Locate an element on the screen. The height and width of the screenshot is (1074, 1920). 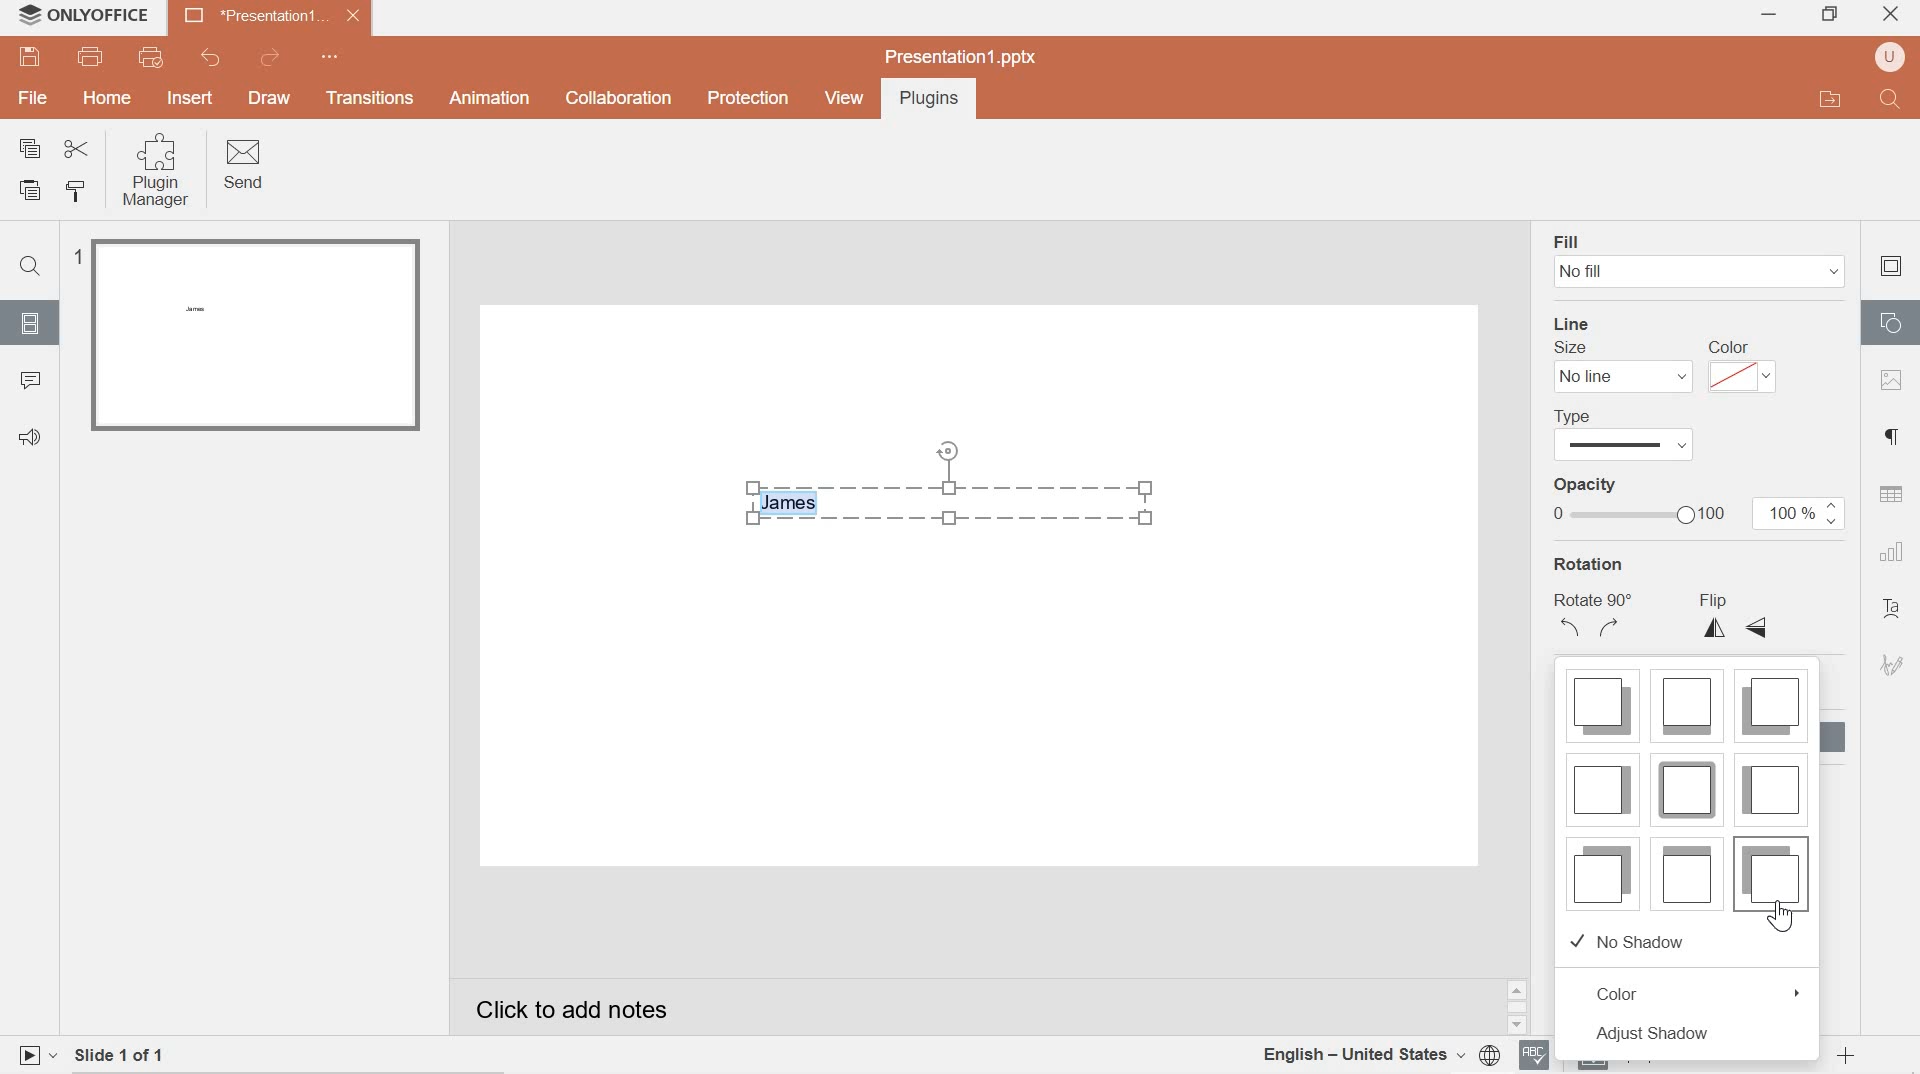
chart is located at coordinates (1891, 552).